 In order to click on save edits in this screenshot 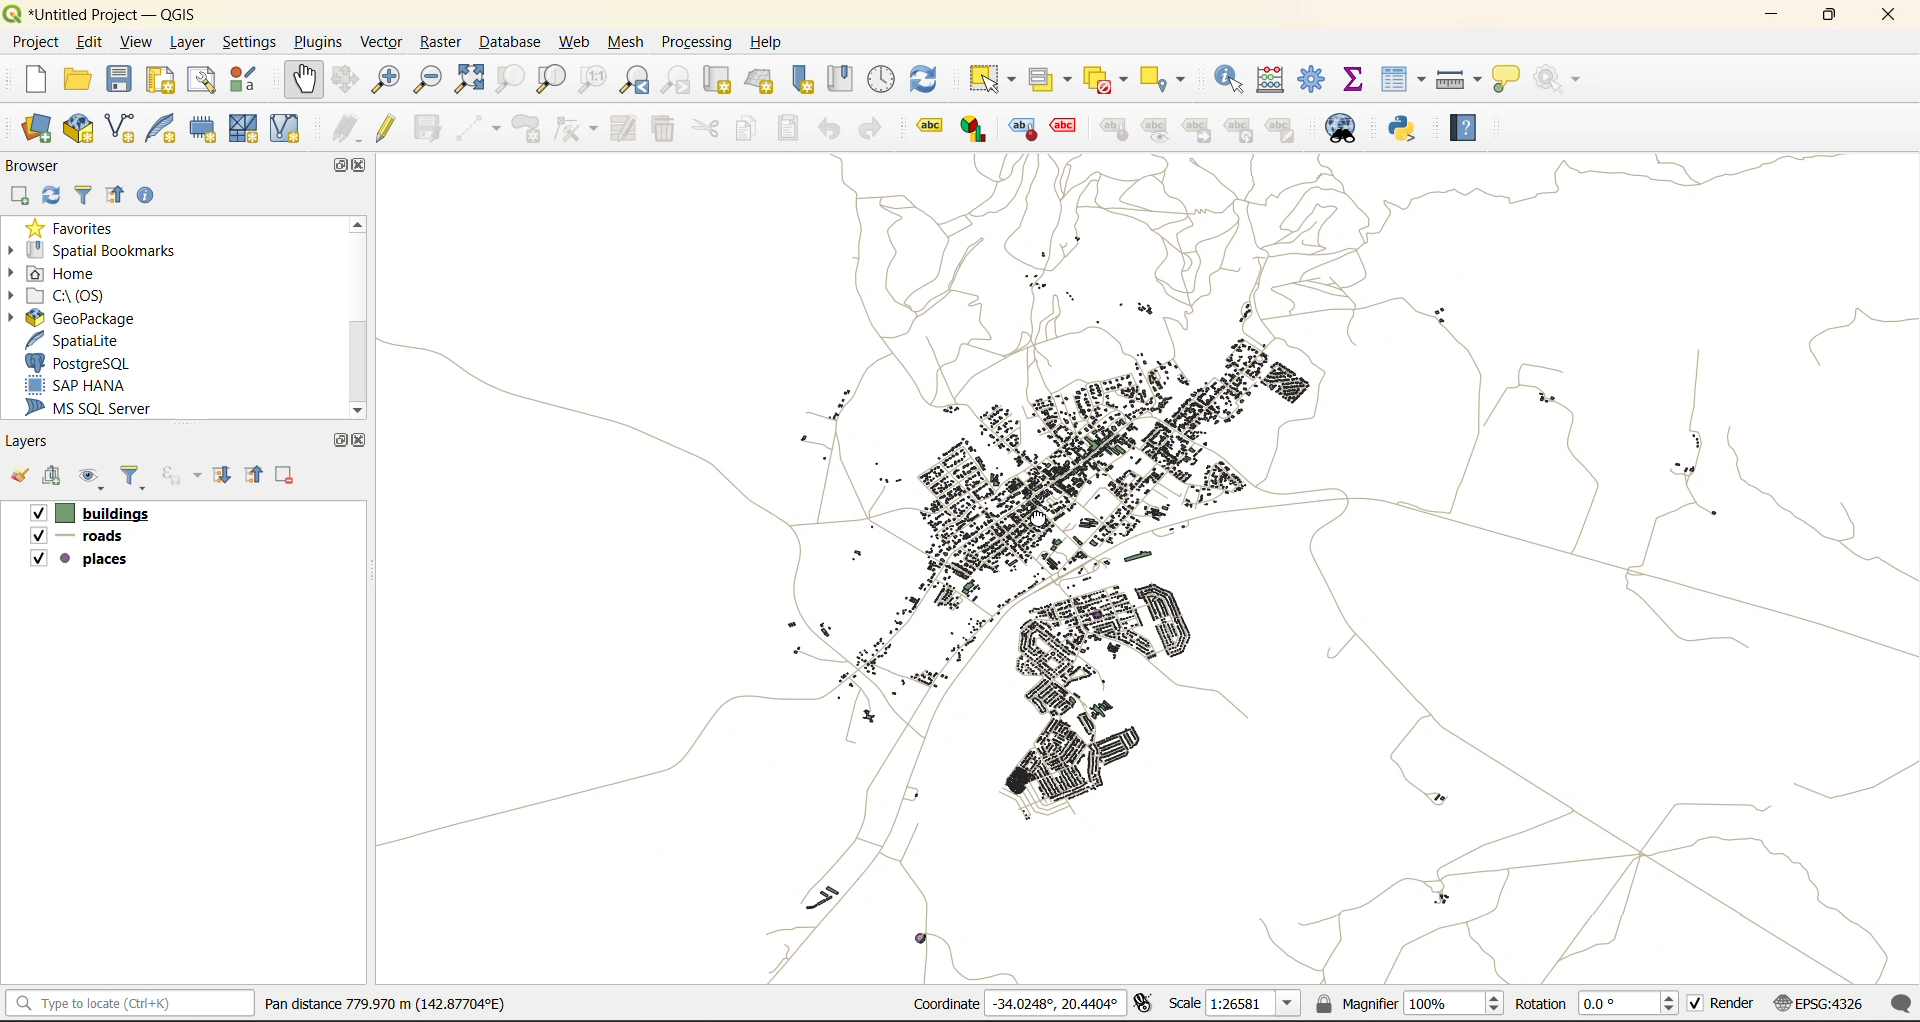, I will do `click(427, 132)`.